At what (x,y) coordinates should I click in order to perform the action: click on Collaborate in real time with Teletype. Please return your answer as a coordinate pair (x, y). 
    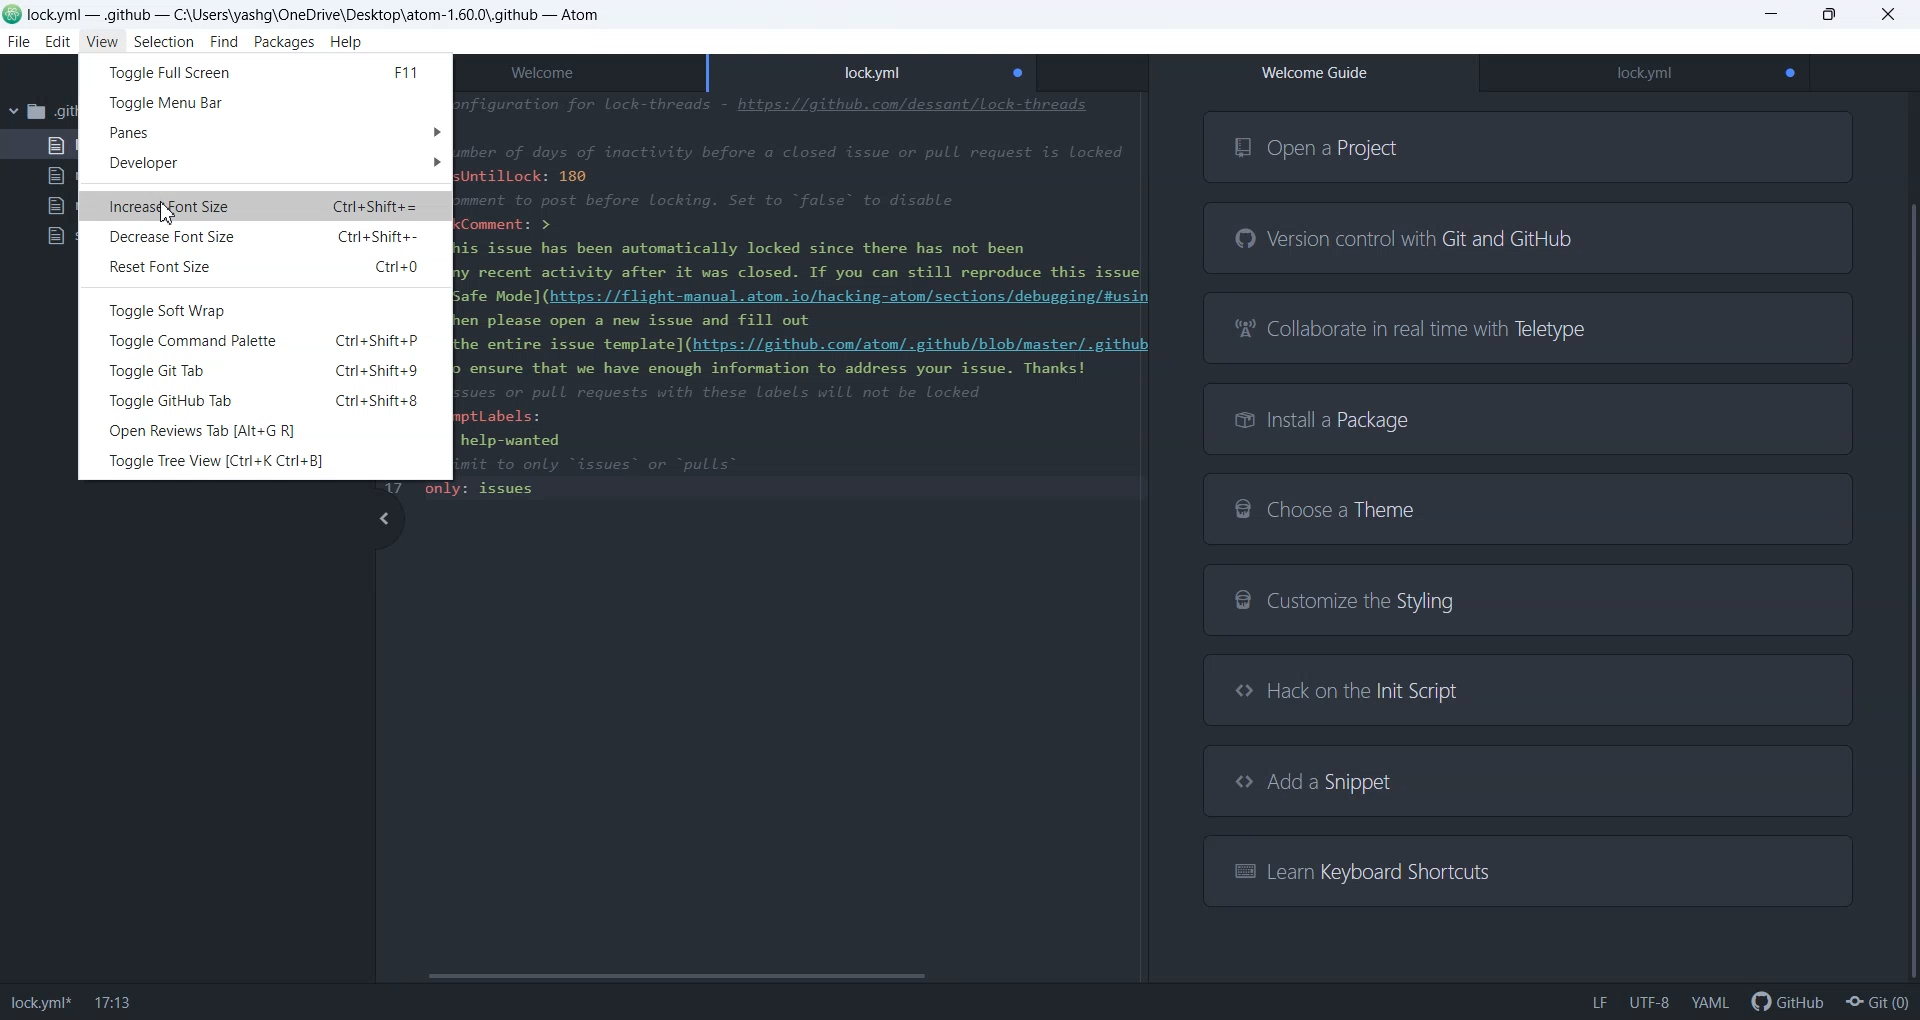
    Looking at the image, I should click on (1530, 327).